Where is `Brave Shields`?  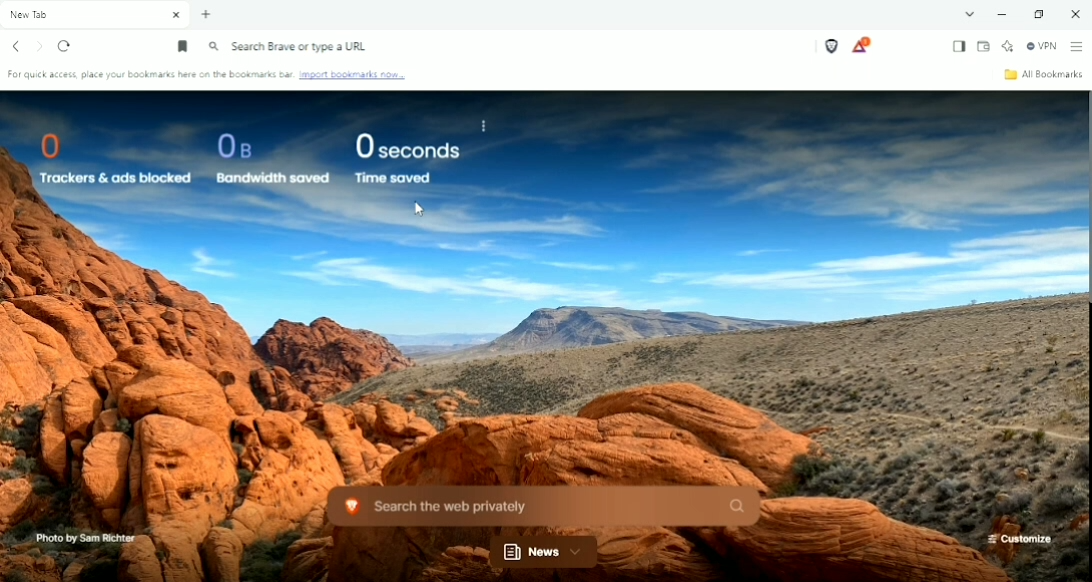 Brave Shields is located at coordinates (831, 46).